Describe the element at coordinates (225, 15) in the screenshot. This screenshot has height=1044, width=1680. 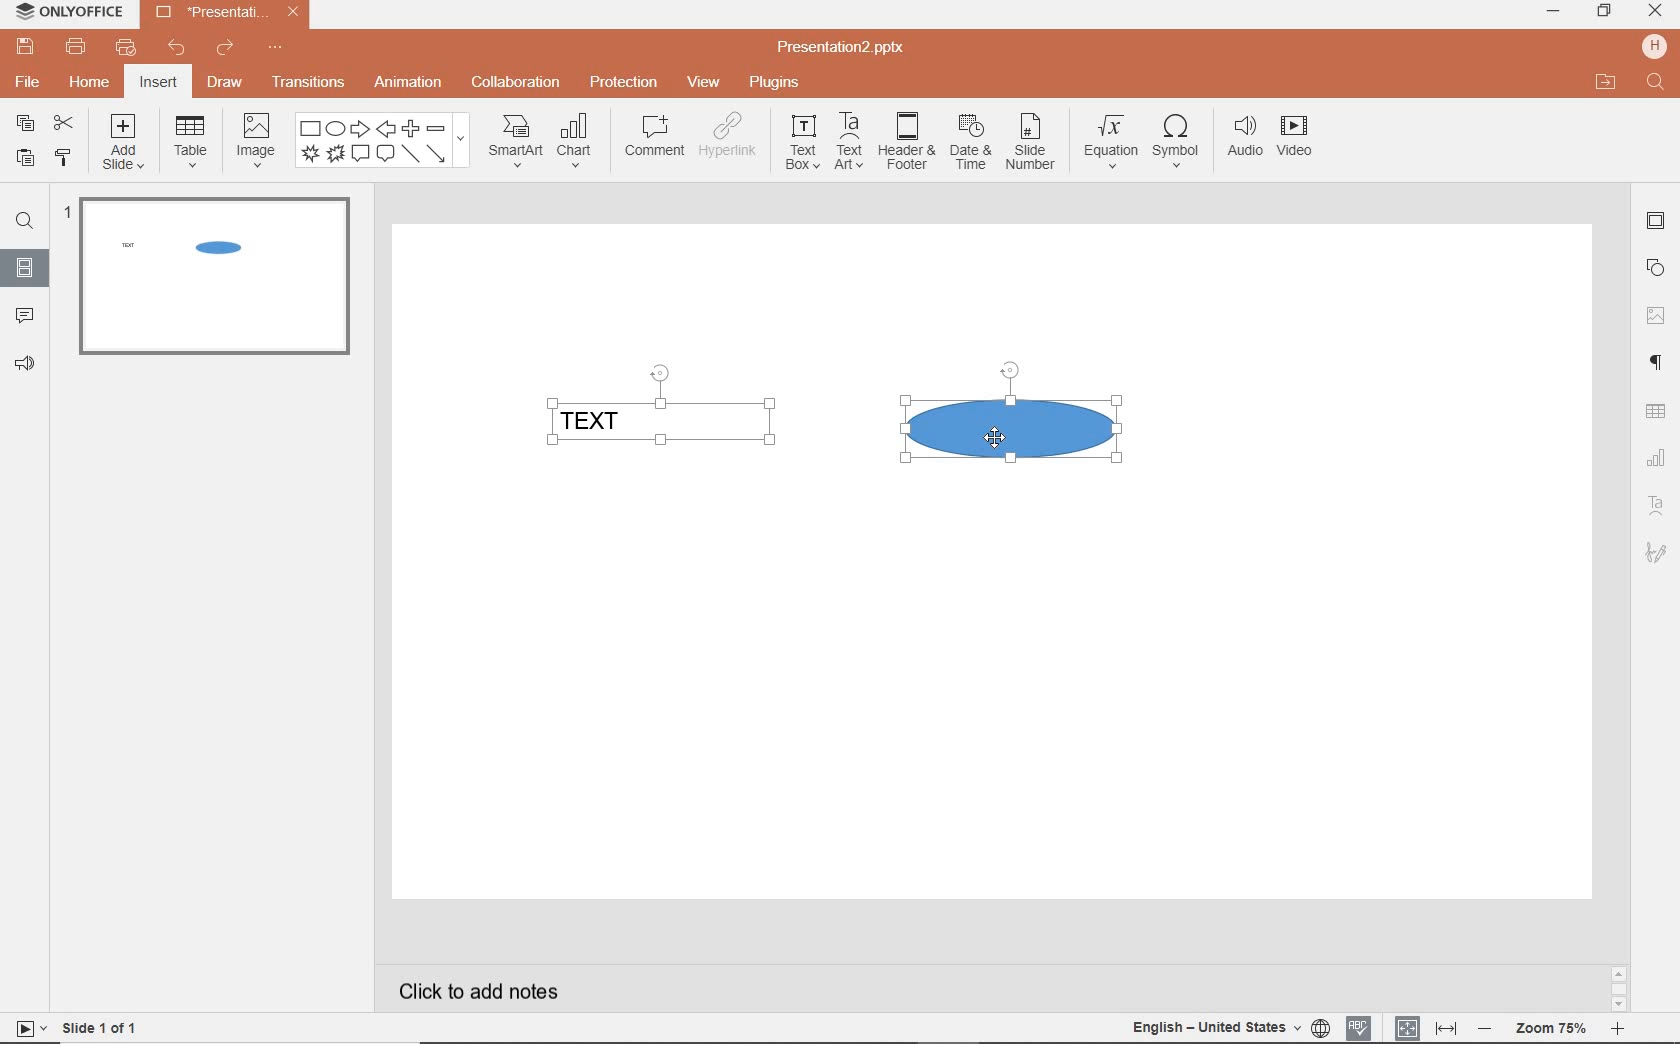
I see `Presentation2.pptx` at that location.